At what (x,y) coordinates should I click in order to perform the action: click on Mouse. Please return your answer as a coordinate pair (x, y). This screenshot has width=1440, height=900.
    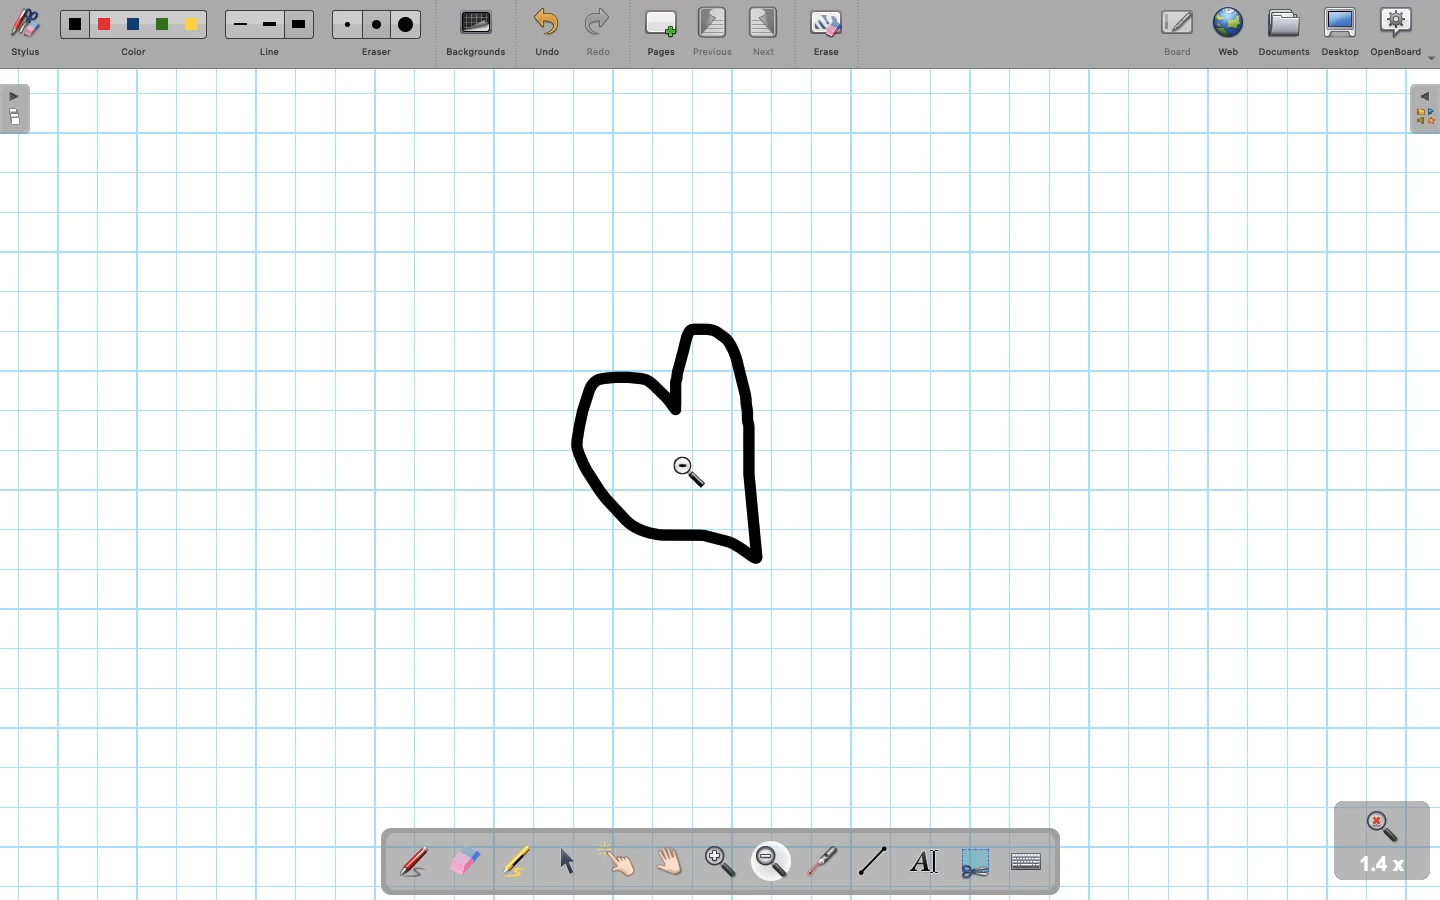
    Looking at the image, I should click on (567, 864).